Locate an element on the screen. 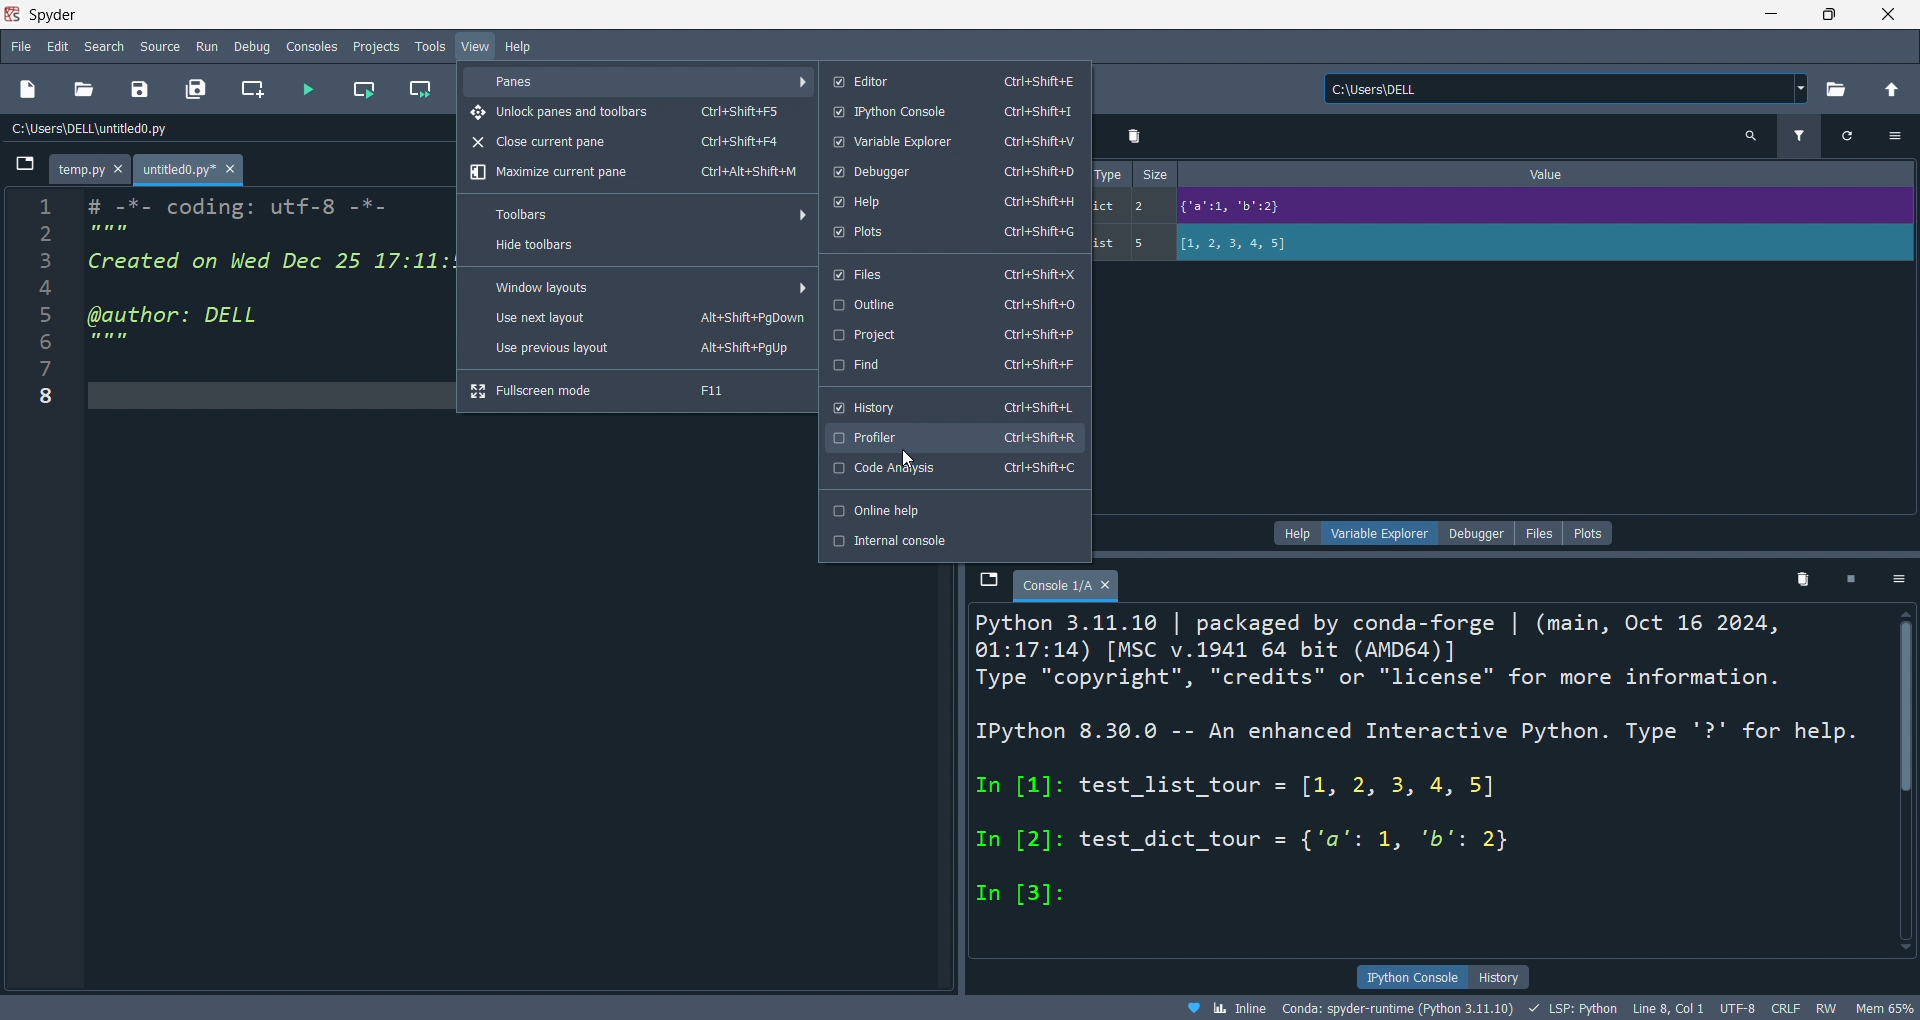 This screenshot has height=1020, width=1920. browse tabs is located at coordinates (988, 581).